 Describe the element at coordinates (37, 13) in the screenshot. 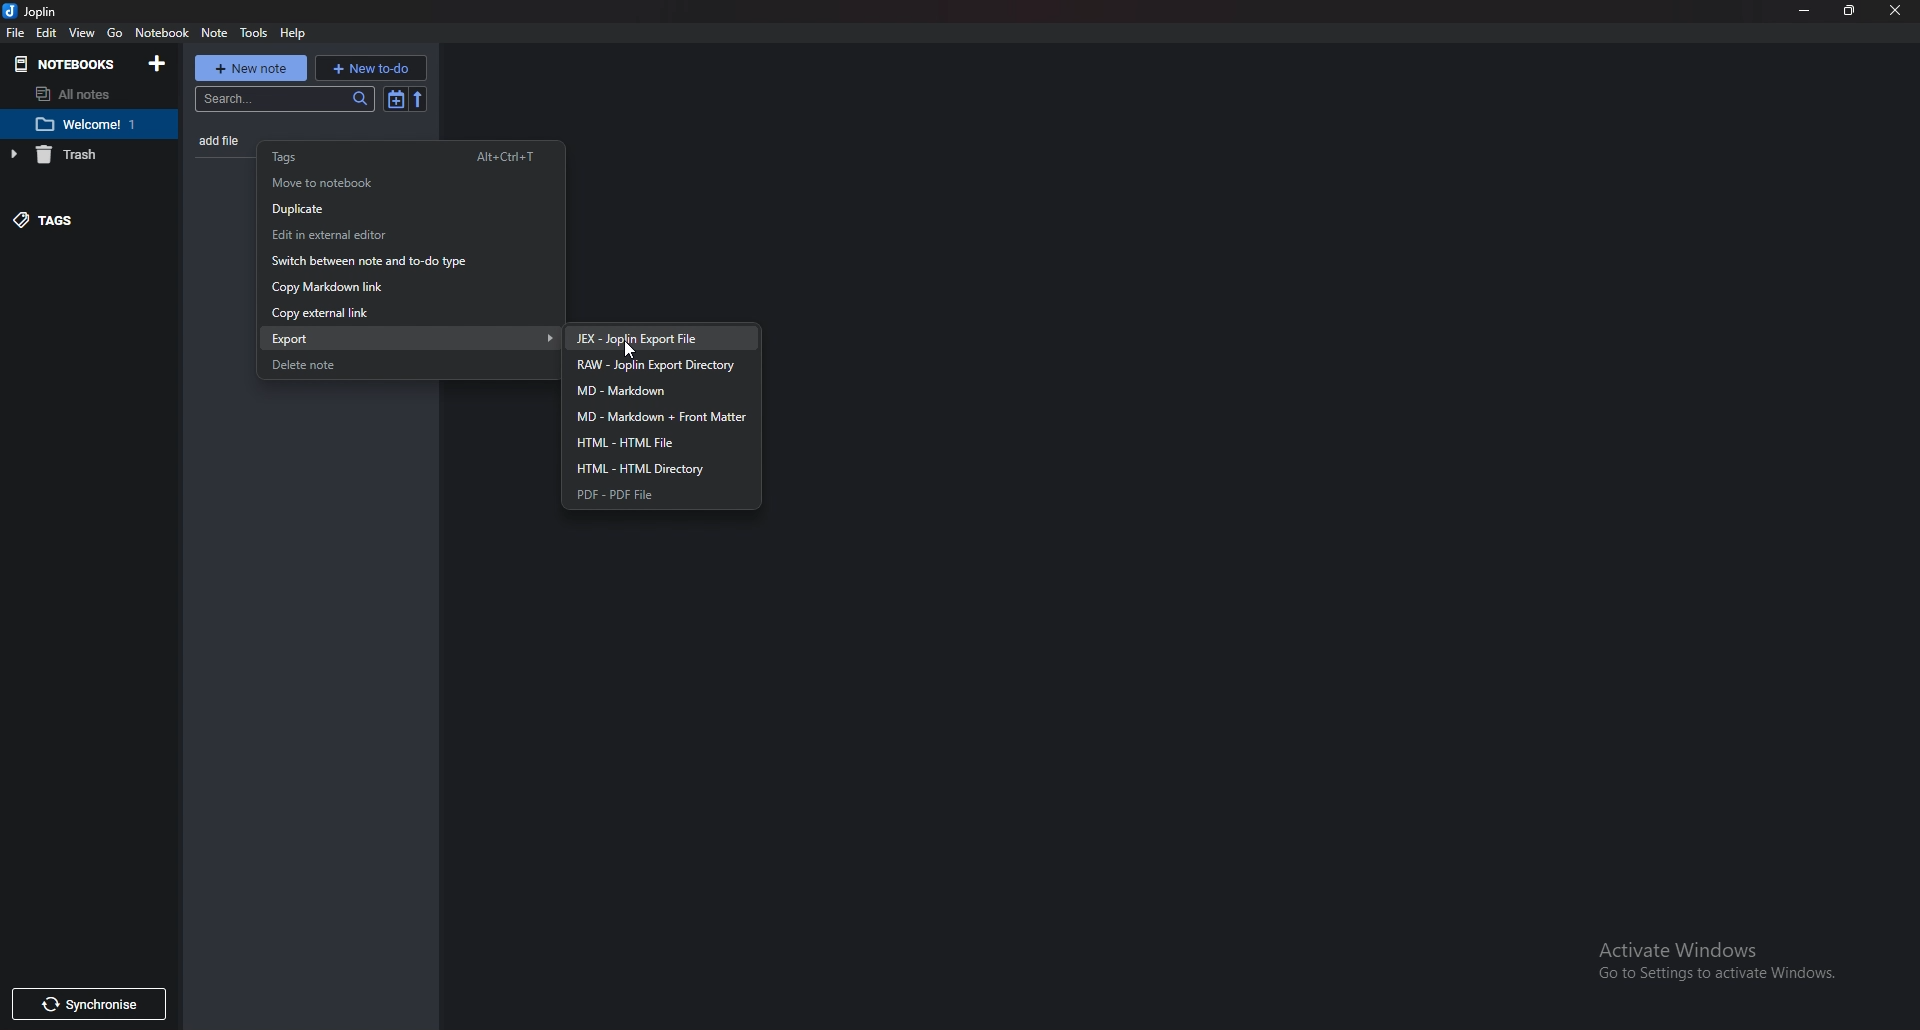

I see `joplin` at that location.